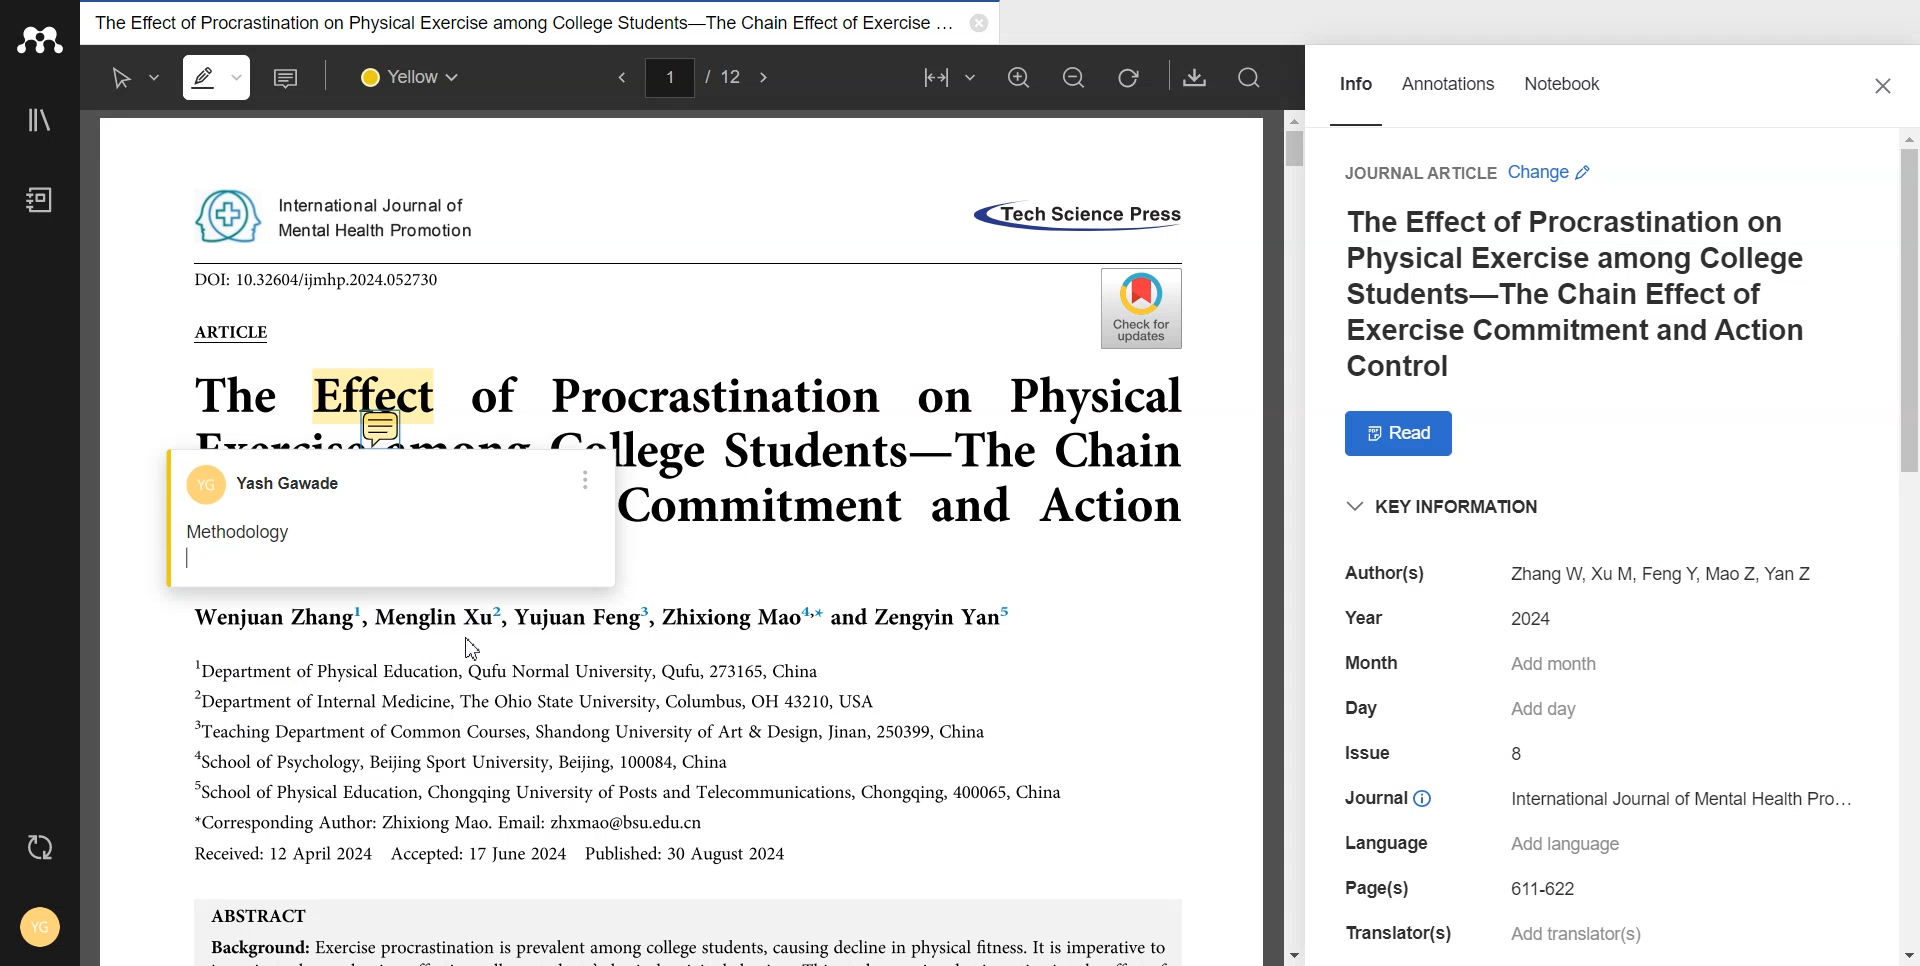 This screenshot has width=1920, height=966. I want to click on Page(s) 611-622, so click(1469, 889).